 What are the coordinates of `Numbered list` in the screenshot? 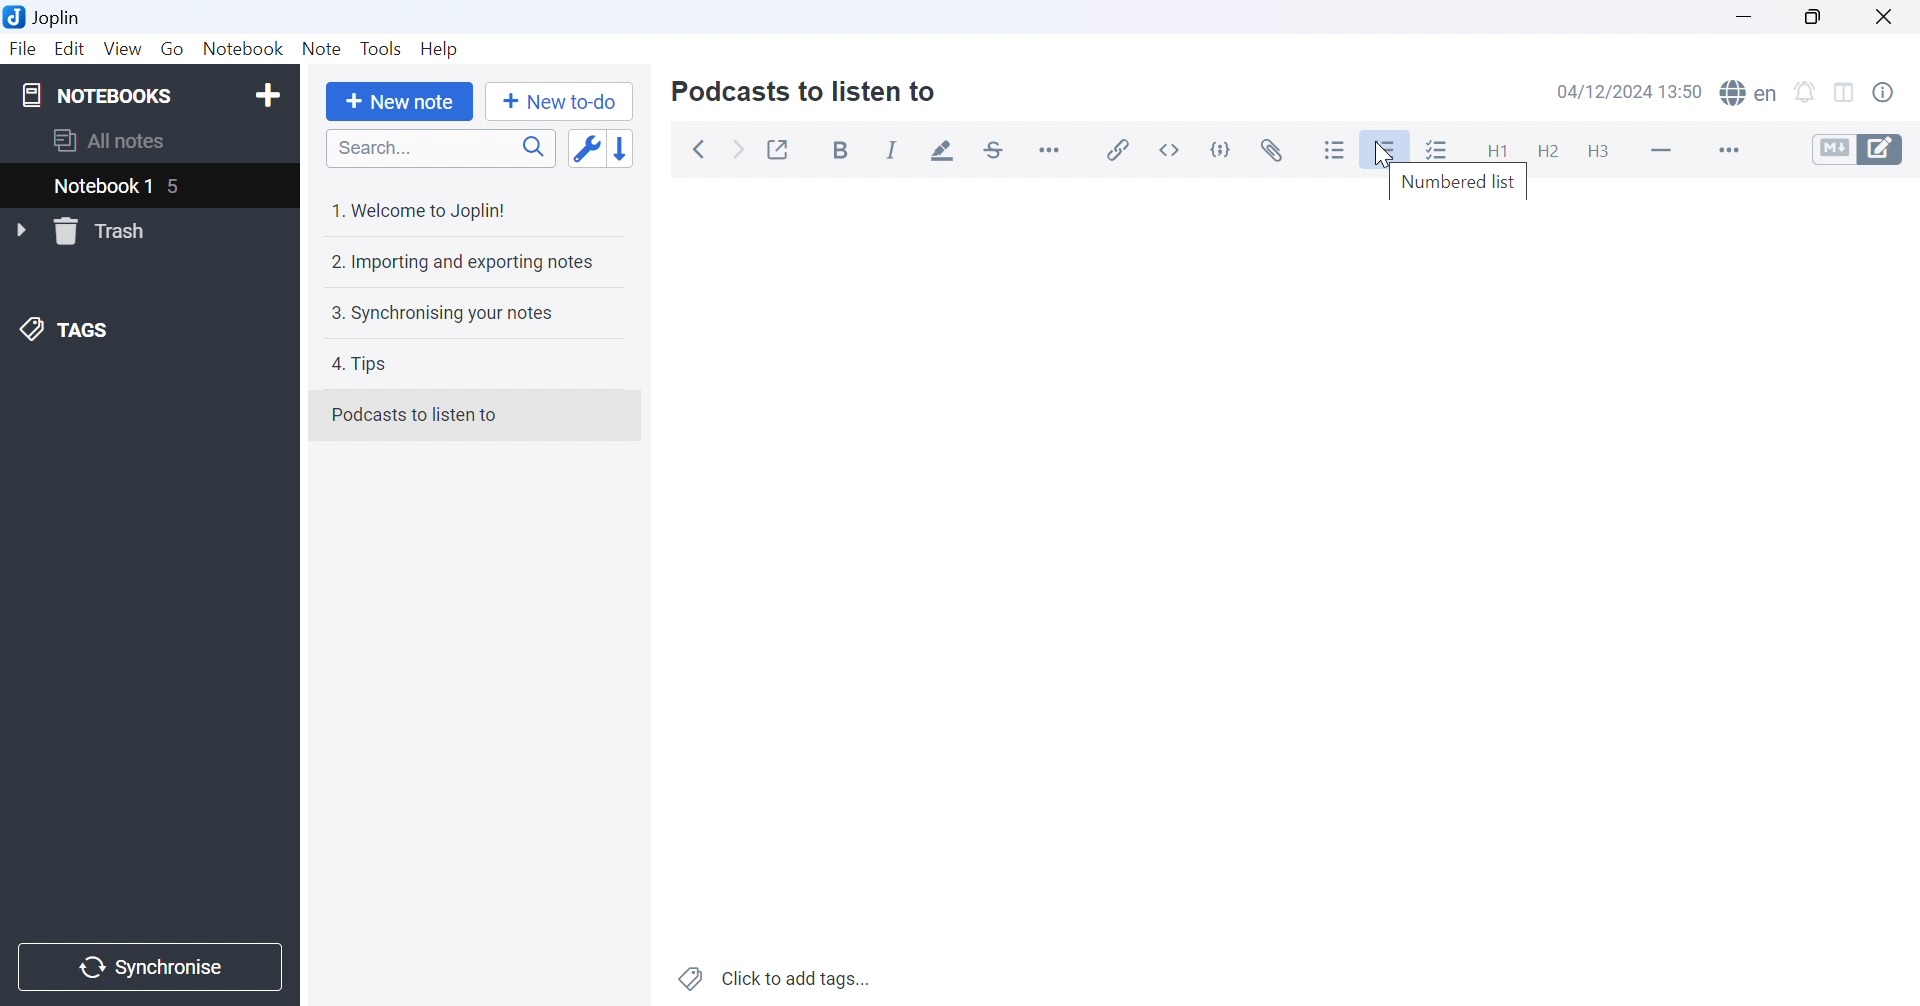 It's located at (1388, 149).